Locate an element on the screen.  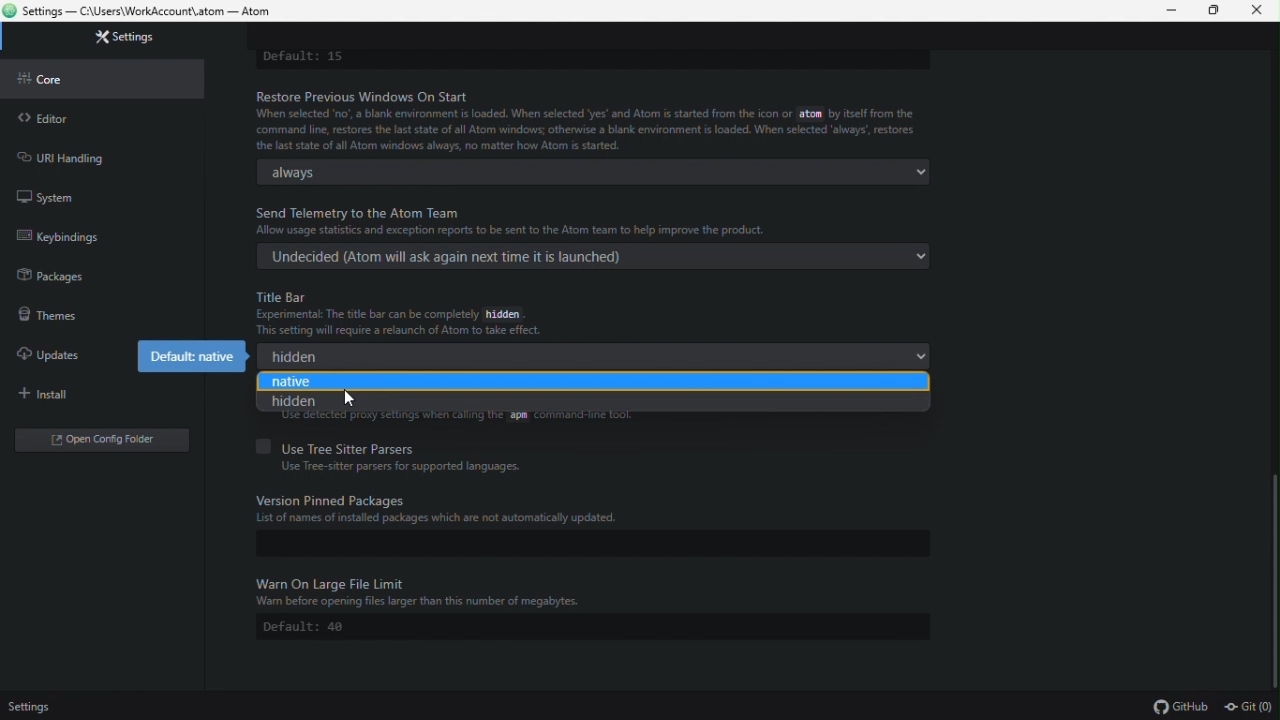
Use Tree-sitter parsers for supported languages. is located at coordinates (402, 467).